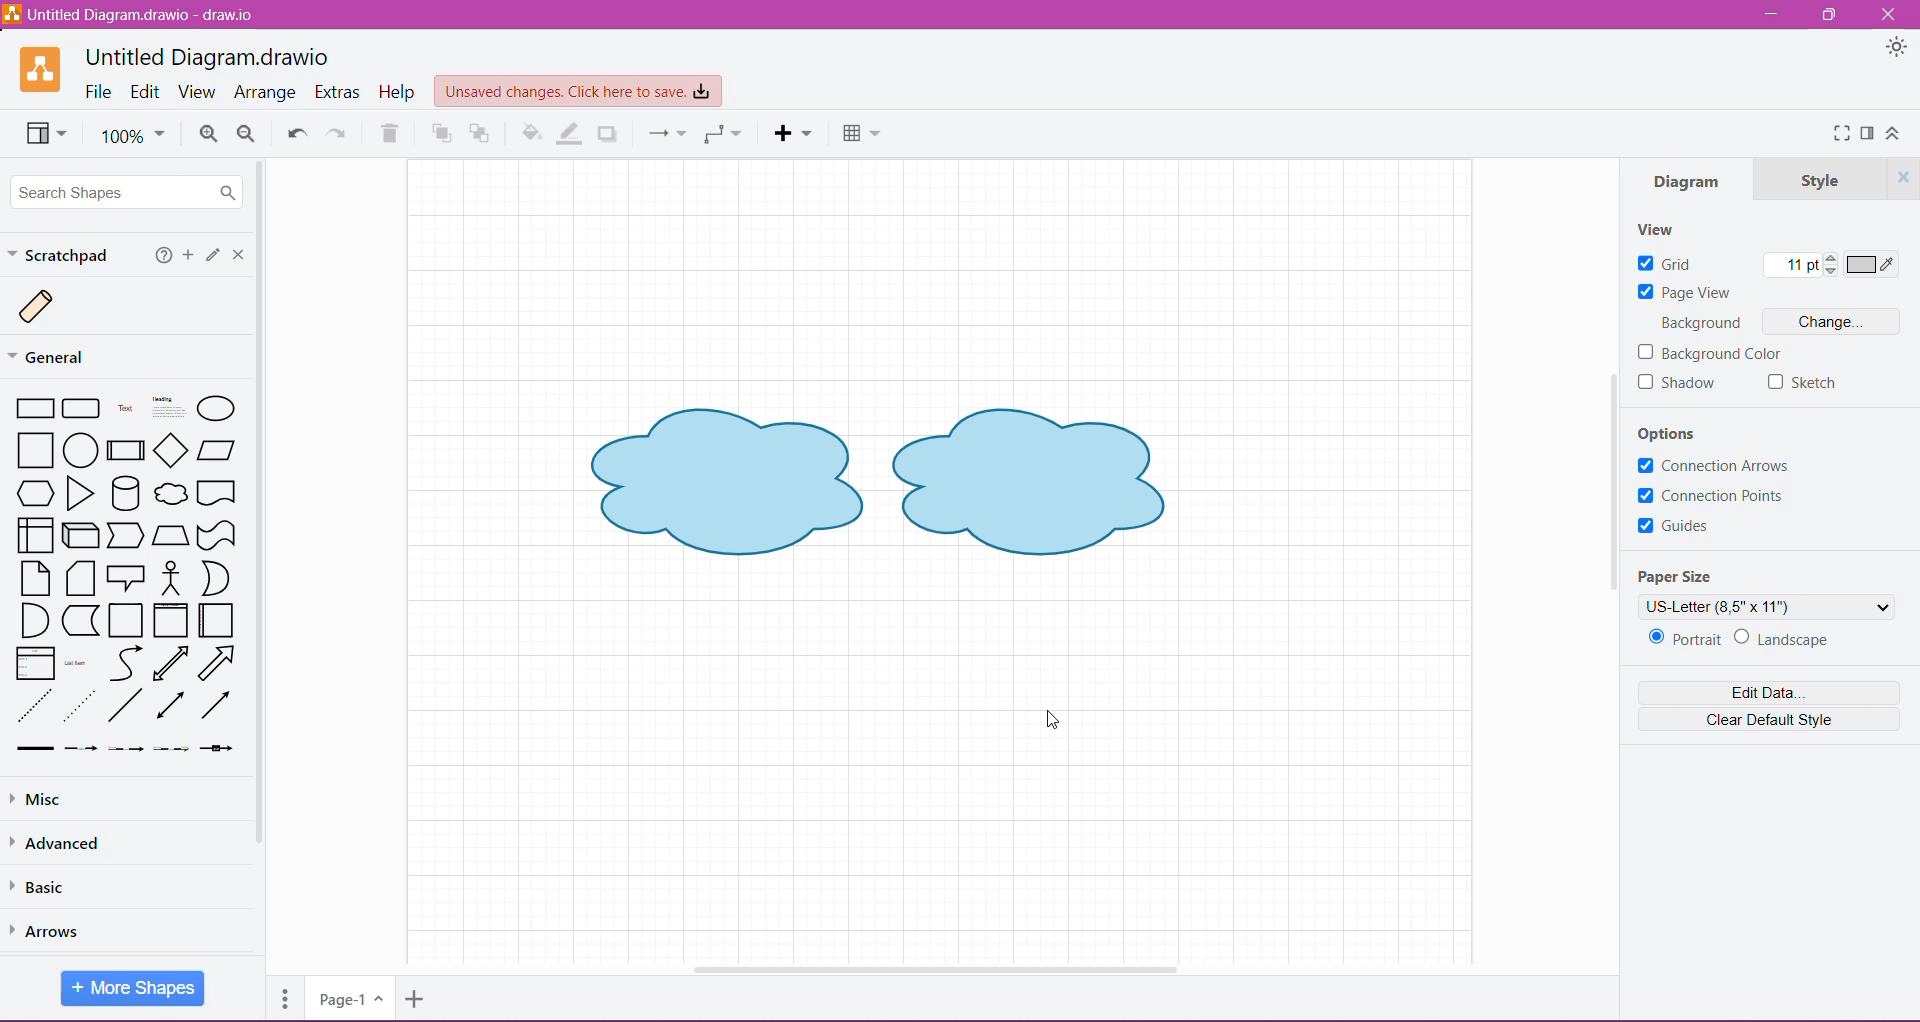 Image resolution: width=1920 pixels, height=1022 pixels. What do you see at coordinates (389, 136) in the screenshot?
I see `Trash` at bounding box center [389, 136].